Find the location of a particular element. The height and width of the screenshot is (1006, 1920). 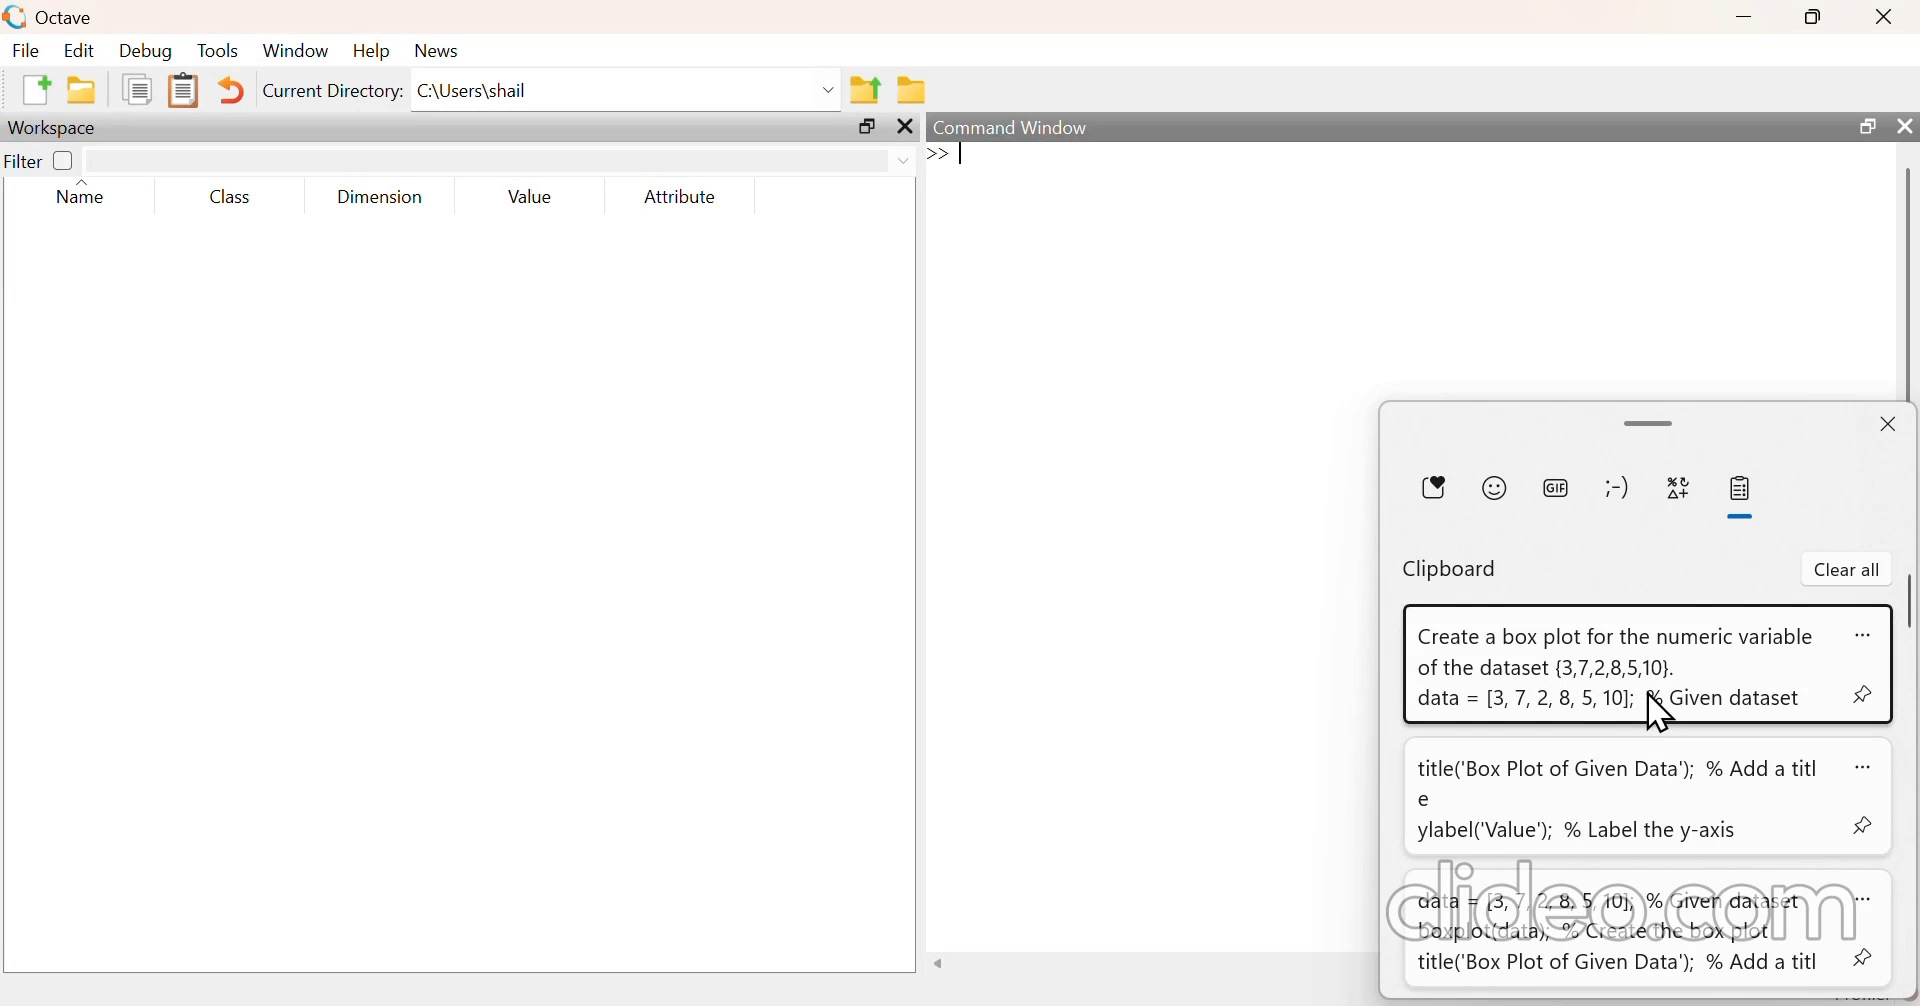

workspace is located at coordinates (53, 126).